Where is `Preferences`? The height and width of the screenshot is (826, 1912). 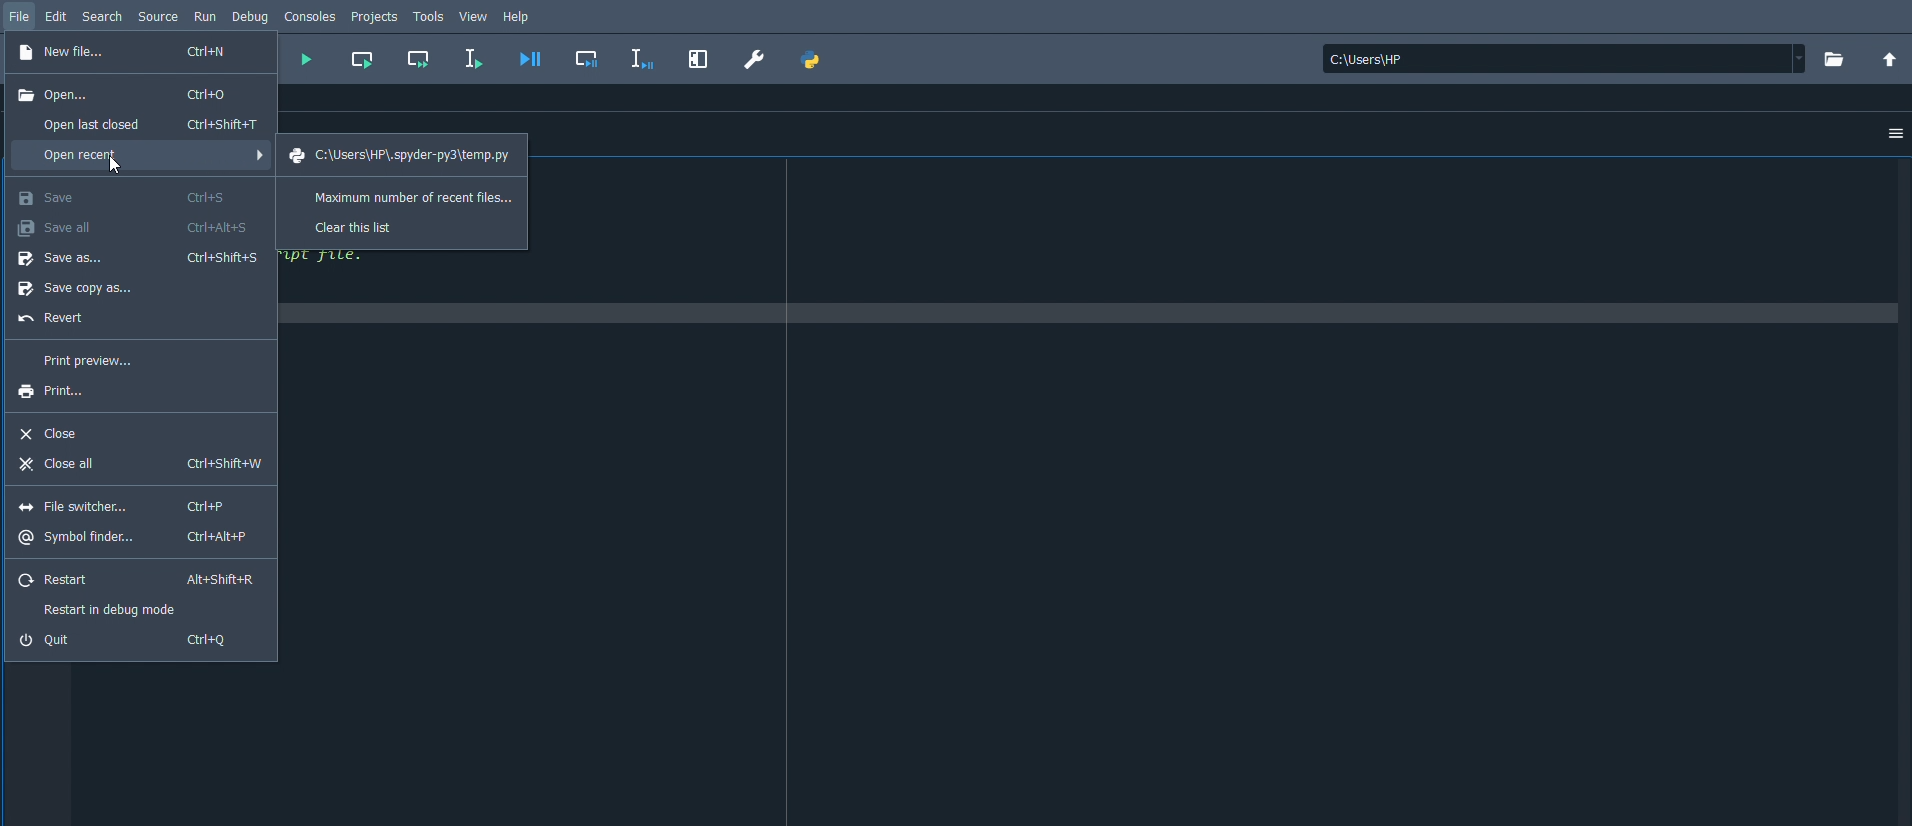 Preferences is located at coordinates (755, 59).